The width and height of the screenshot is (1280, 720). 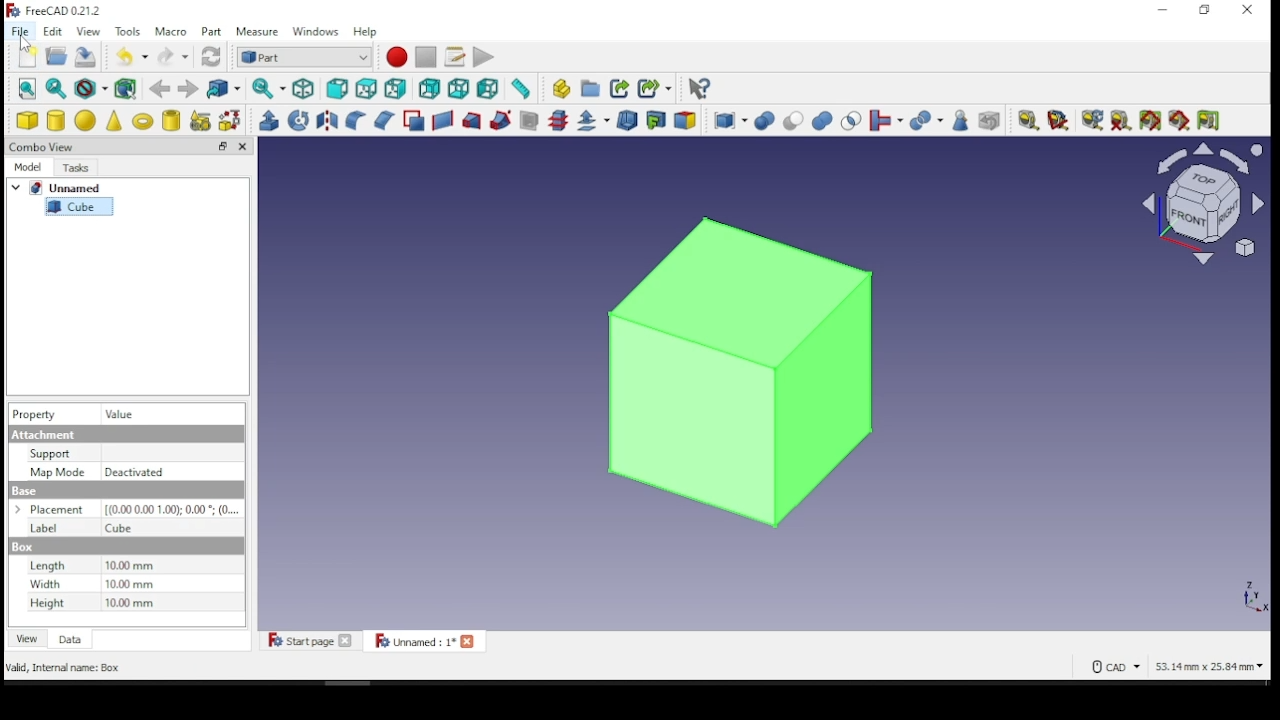 What do you see at coordinates (655, 89) in the screenshot?
I see `make sub link` at bounding box center [655, 89].